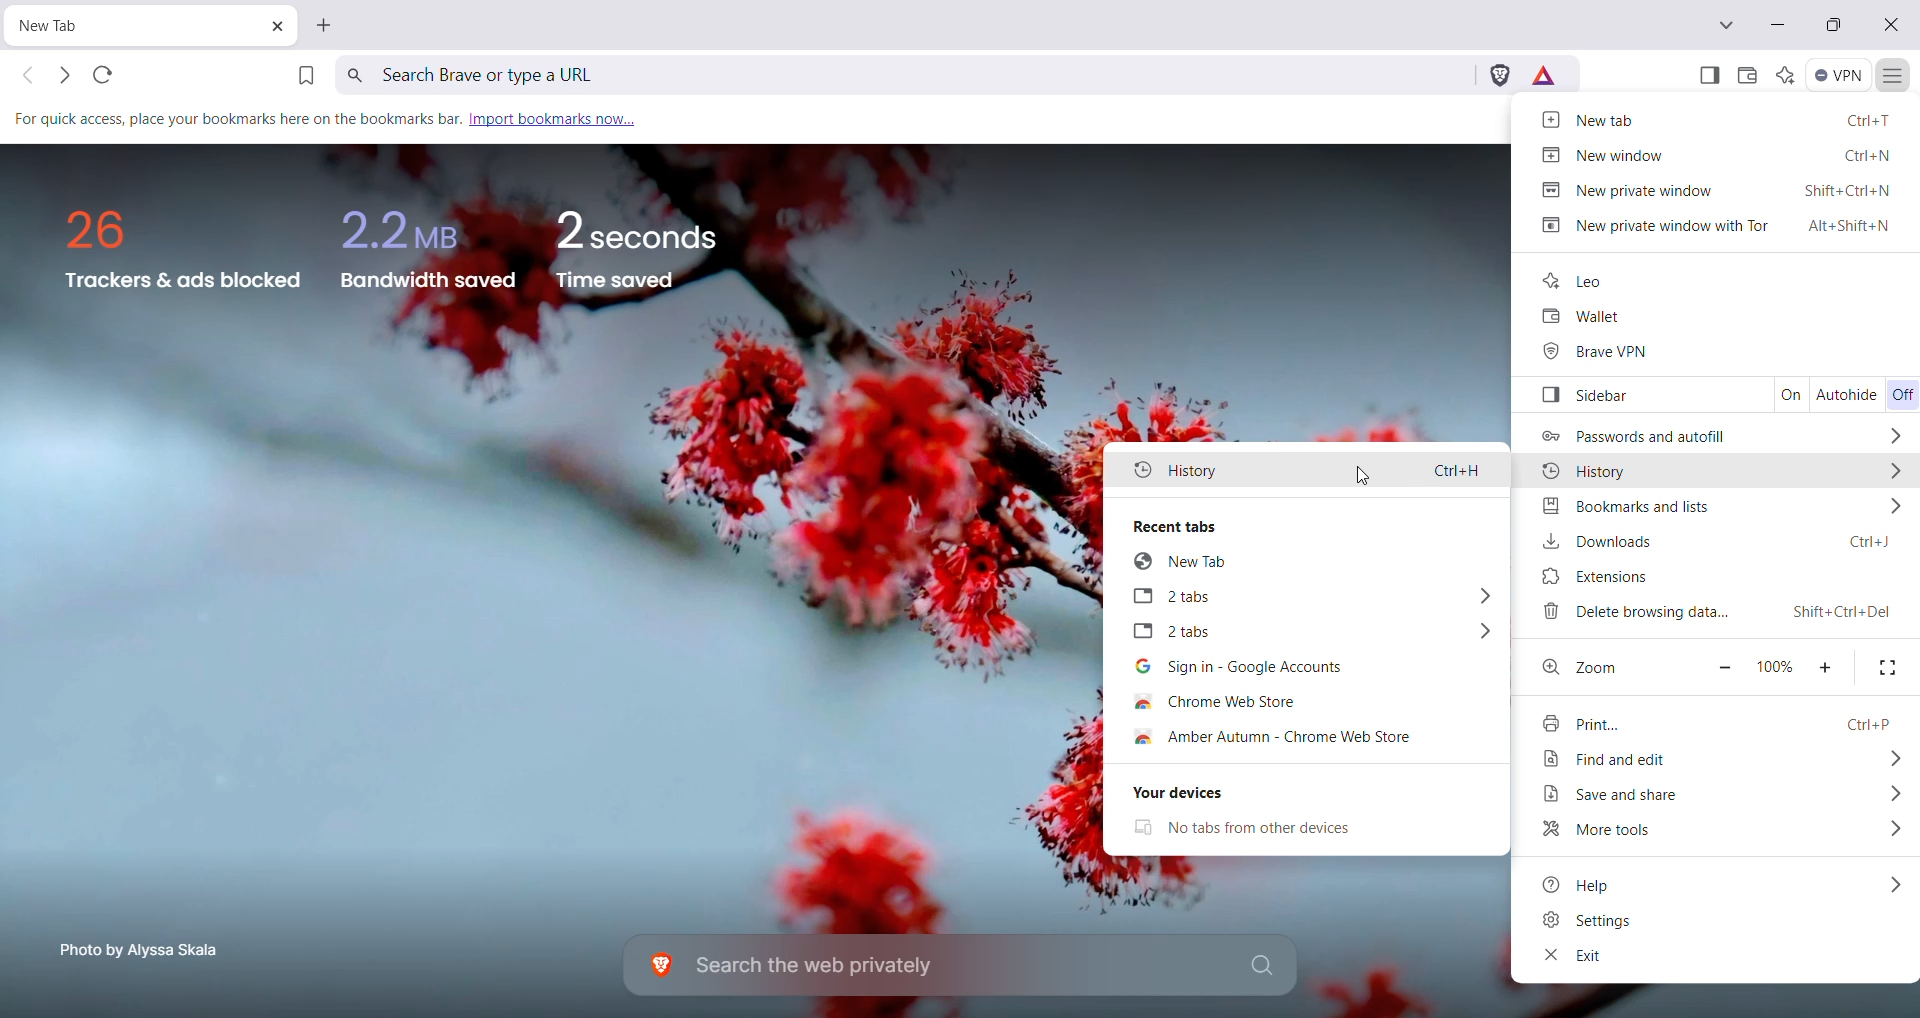  What do you see at coordinates (1847, 395) in the screenshot?
I see `Autohide` at bounding box center [1847, 395].